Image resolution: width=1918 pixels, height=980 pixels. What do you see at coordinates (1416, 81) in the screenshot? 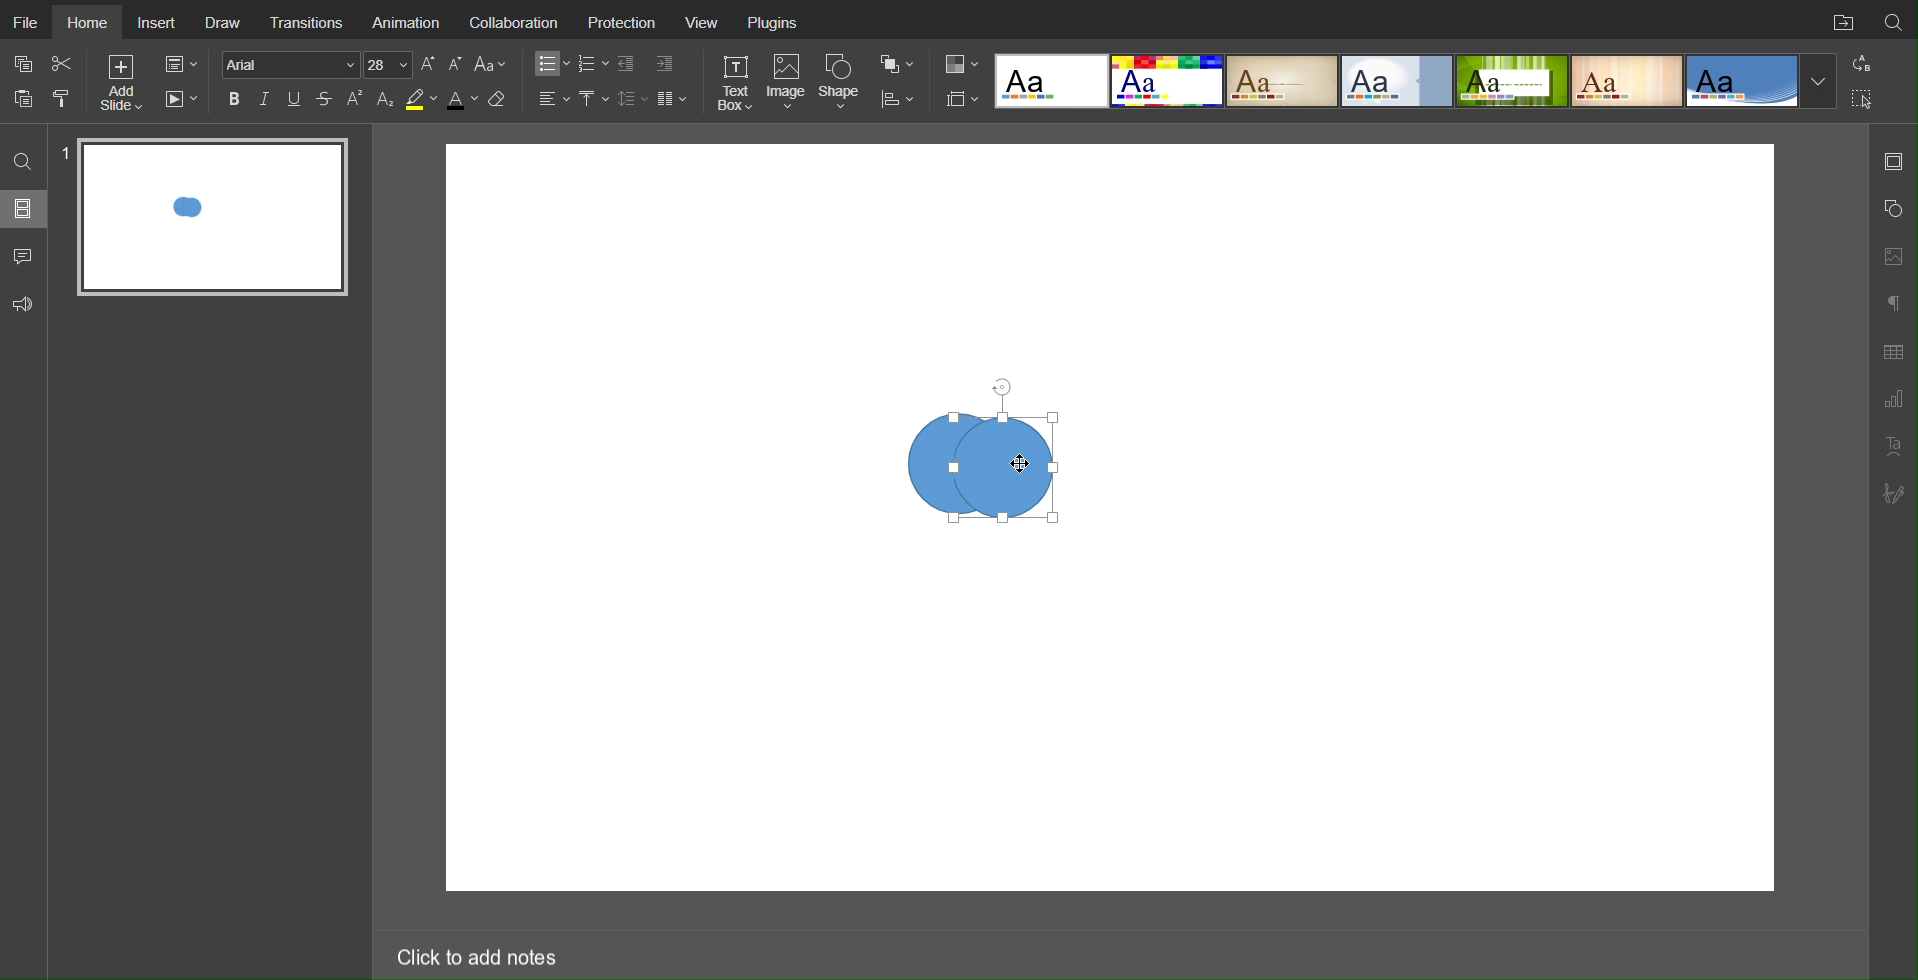
I see `Templates` at bounding box center [1416, 81].